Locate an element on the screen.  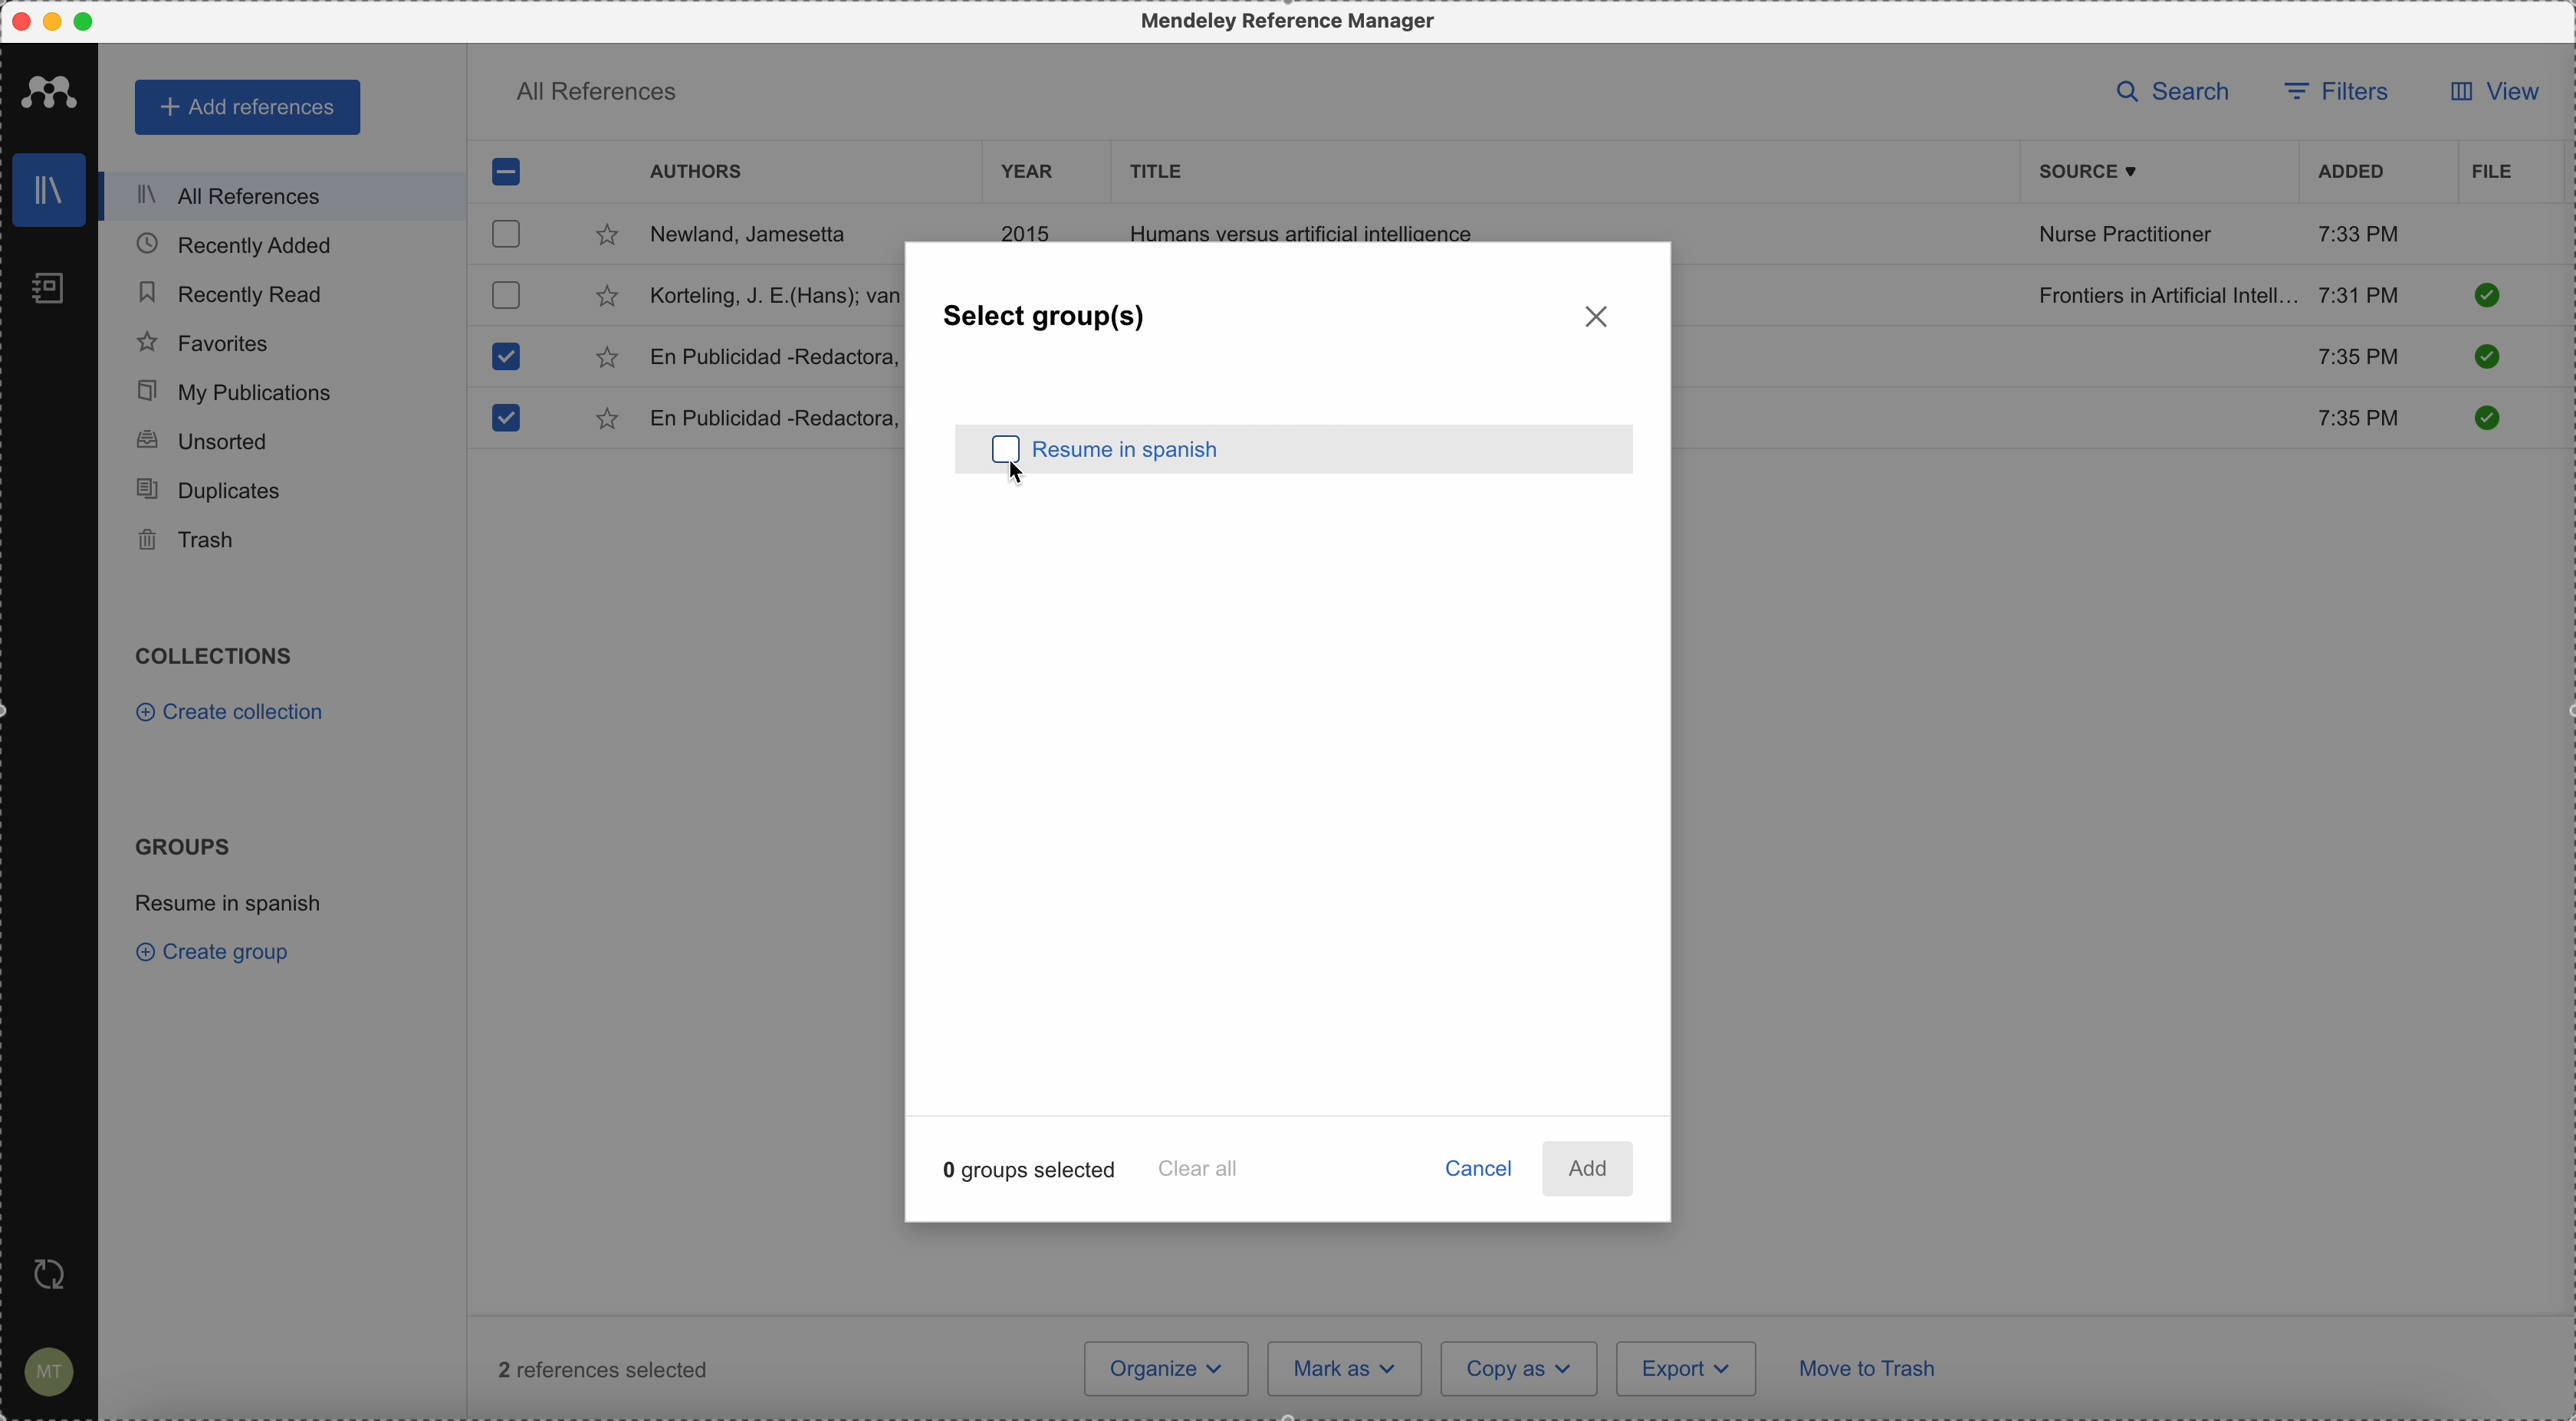
0 groups selected is located at coordinates (1032, 1168).